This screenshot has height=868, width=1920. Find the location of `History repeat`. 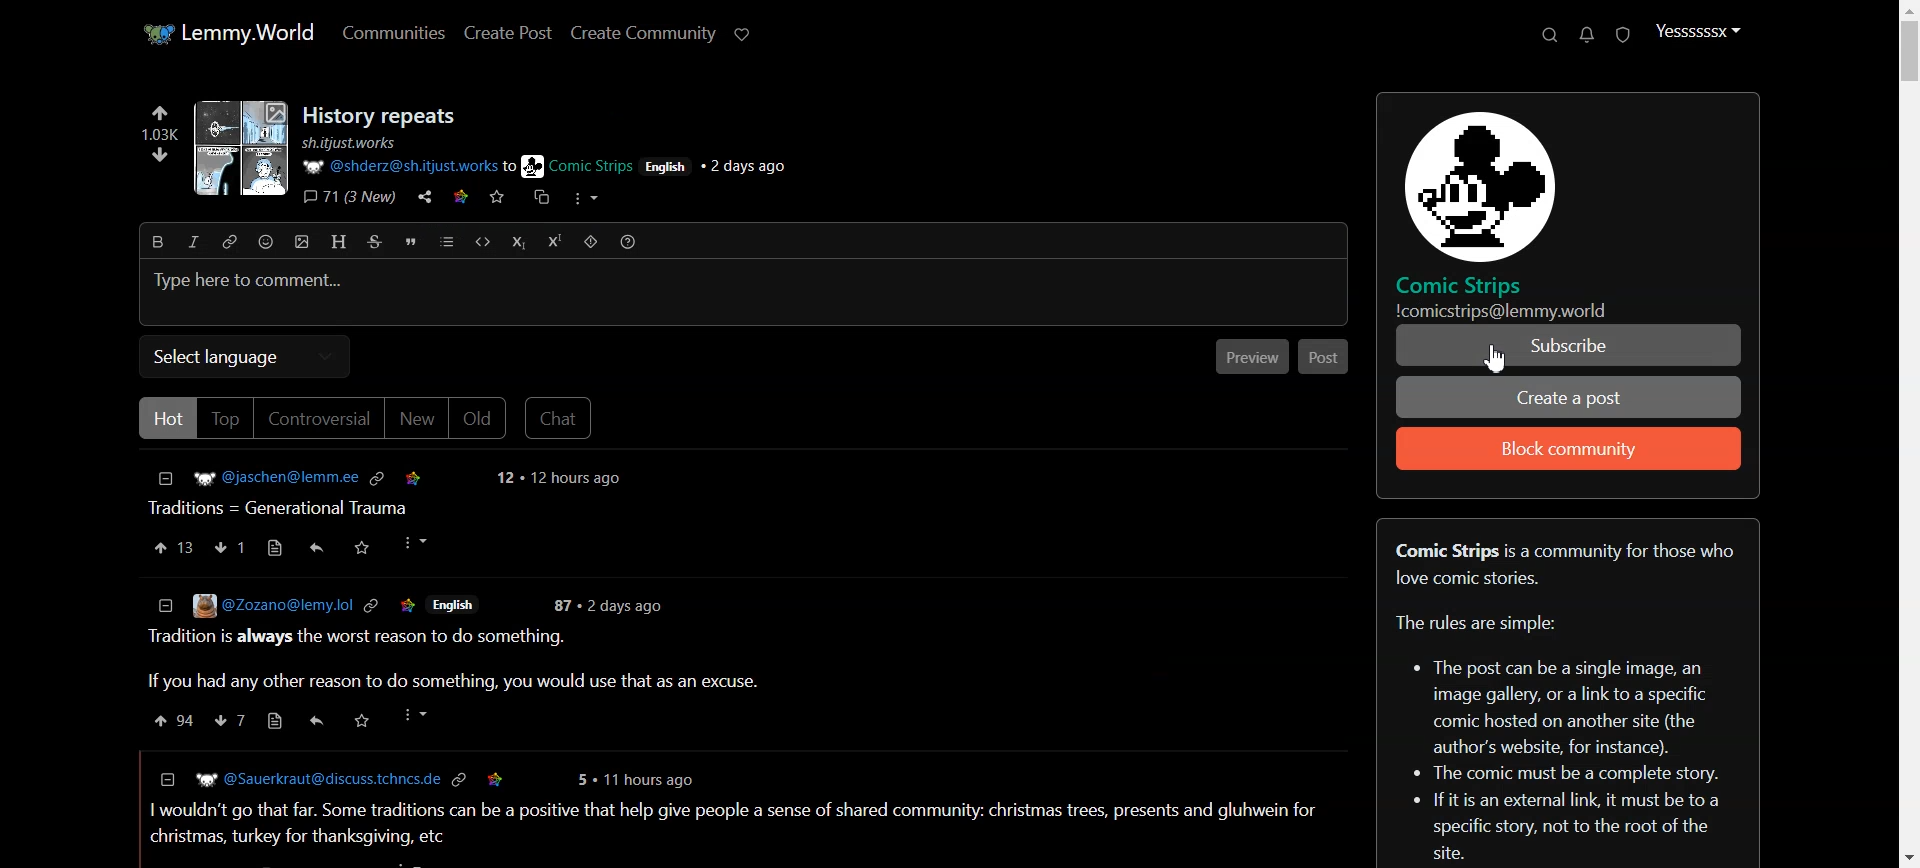

History repeat is located at coordinates (383, 116).